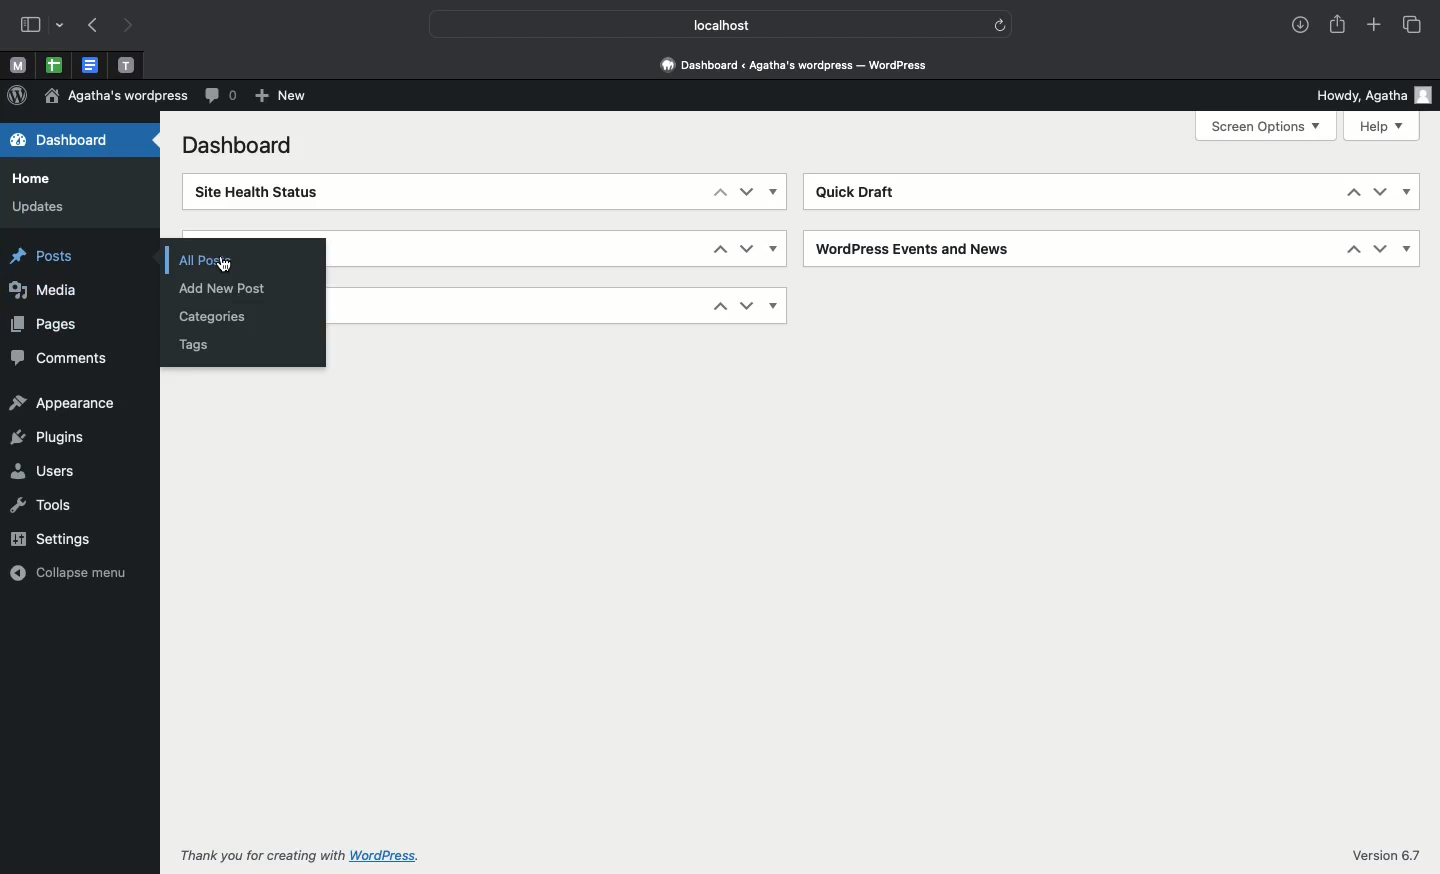 This screenshot has height=874, width=1440. I want to click on Tags, so click(194, 343).